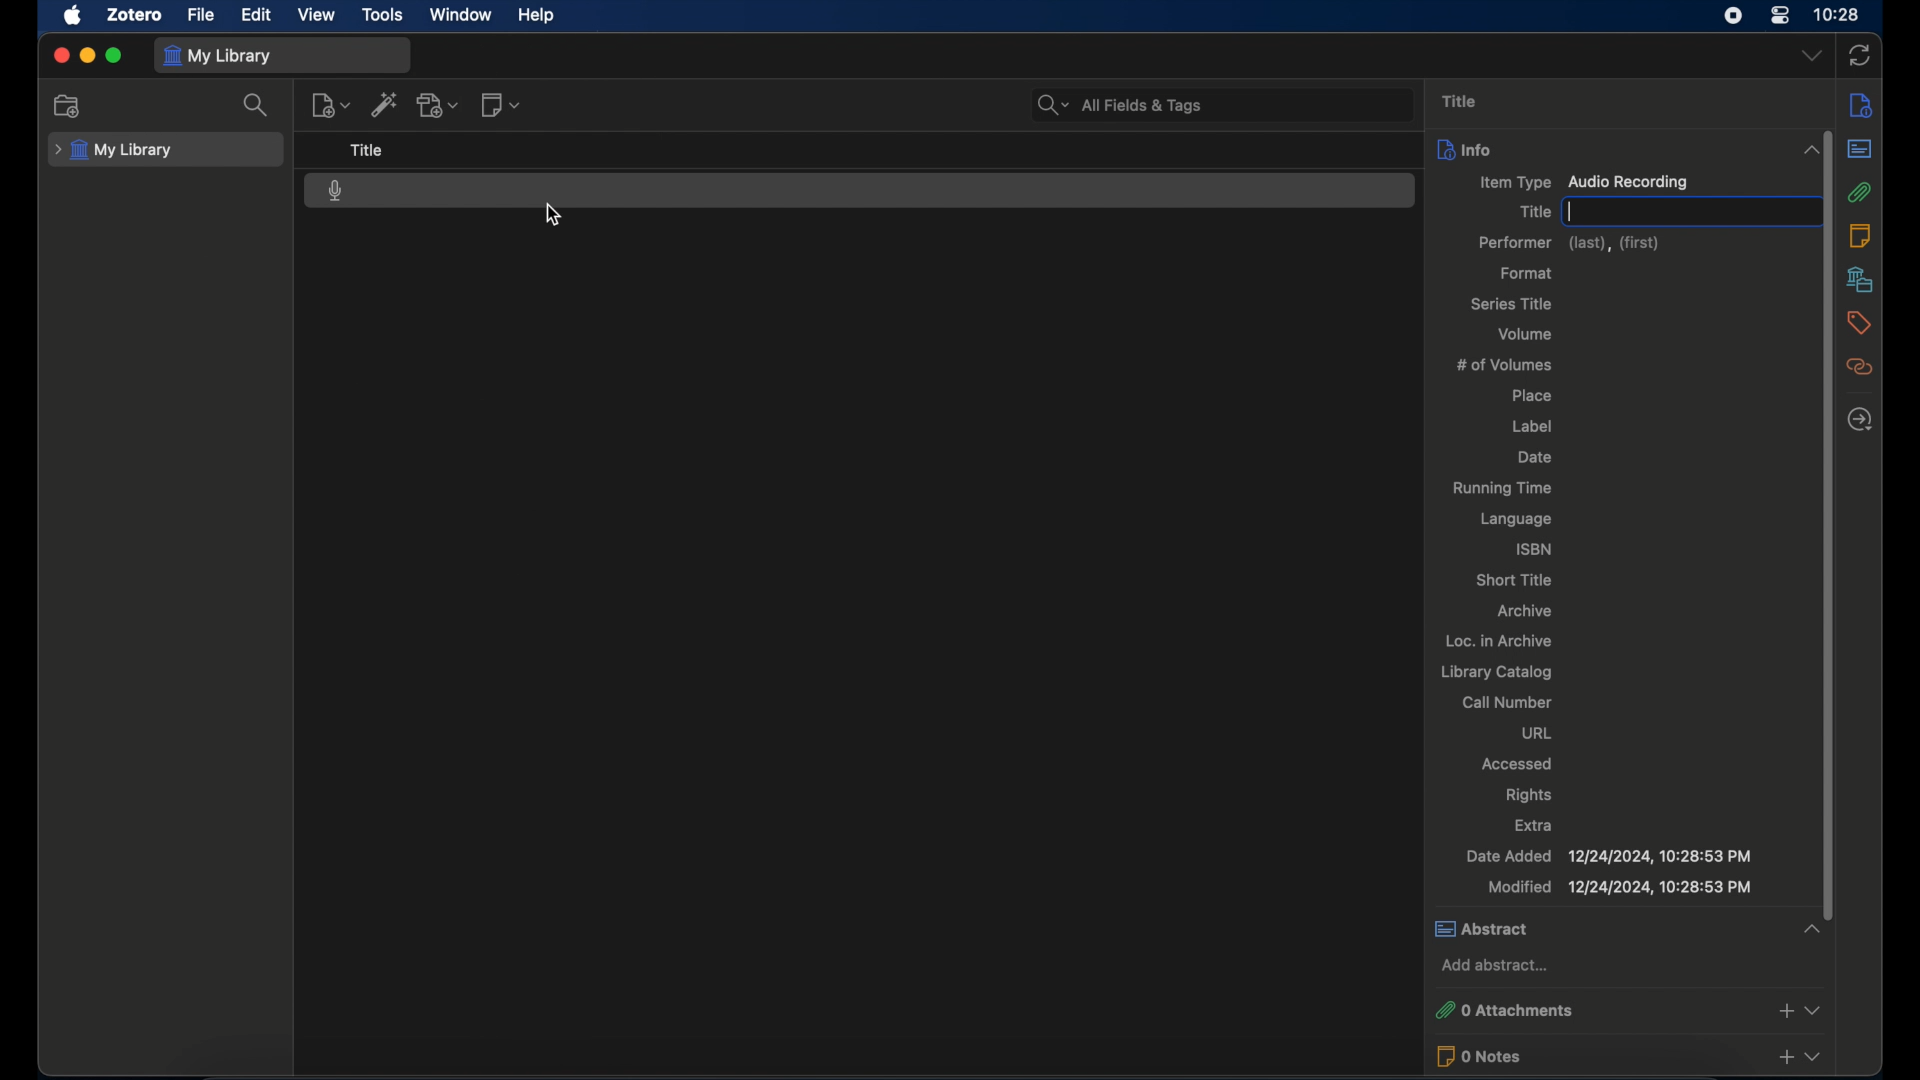 Image resolution: width=1920 pixels, height=1080 pixels. I want to click on notes, so click(1861, 237).